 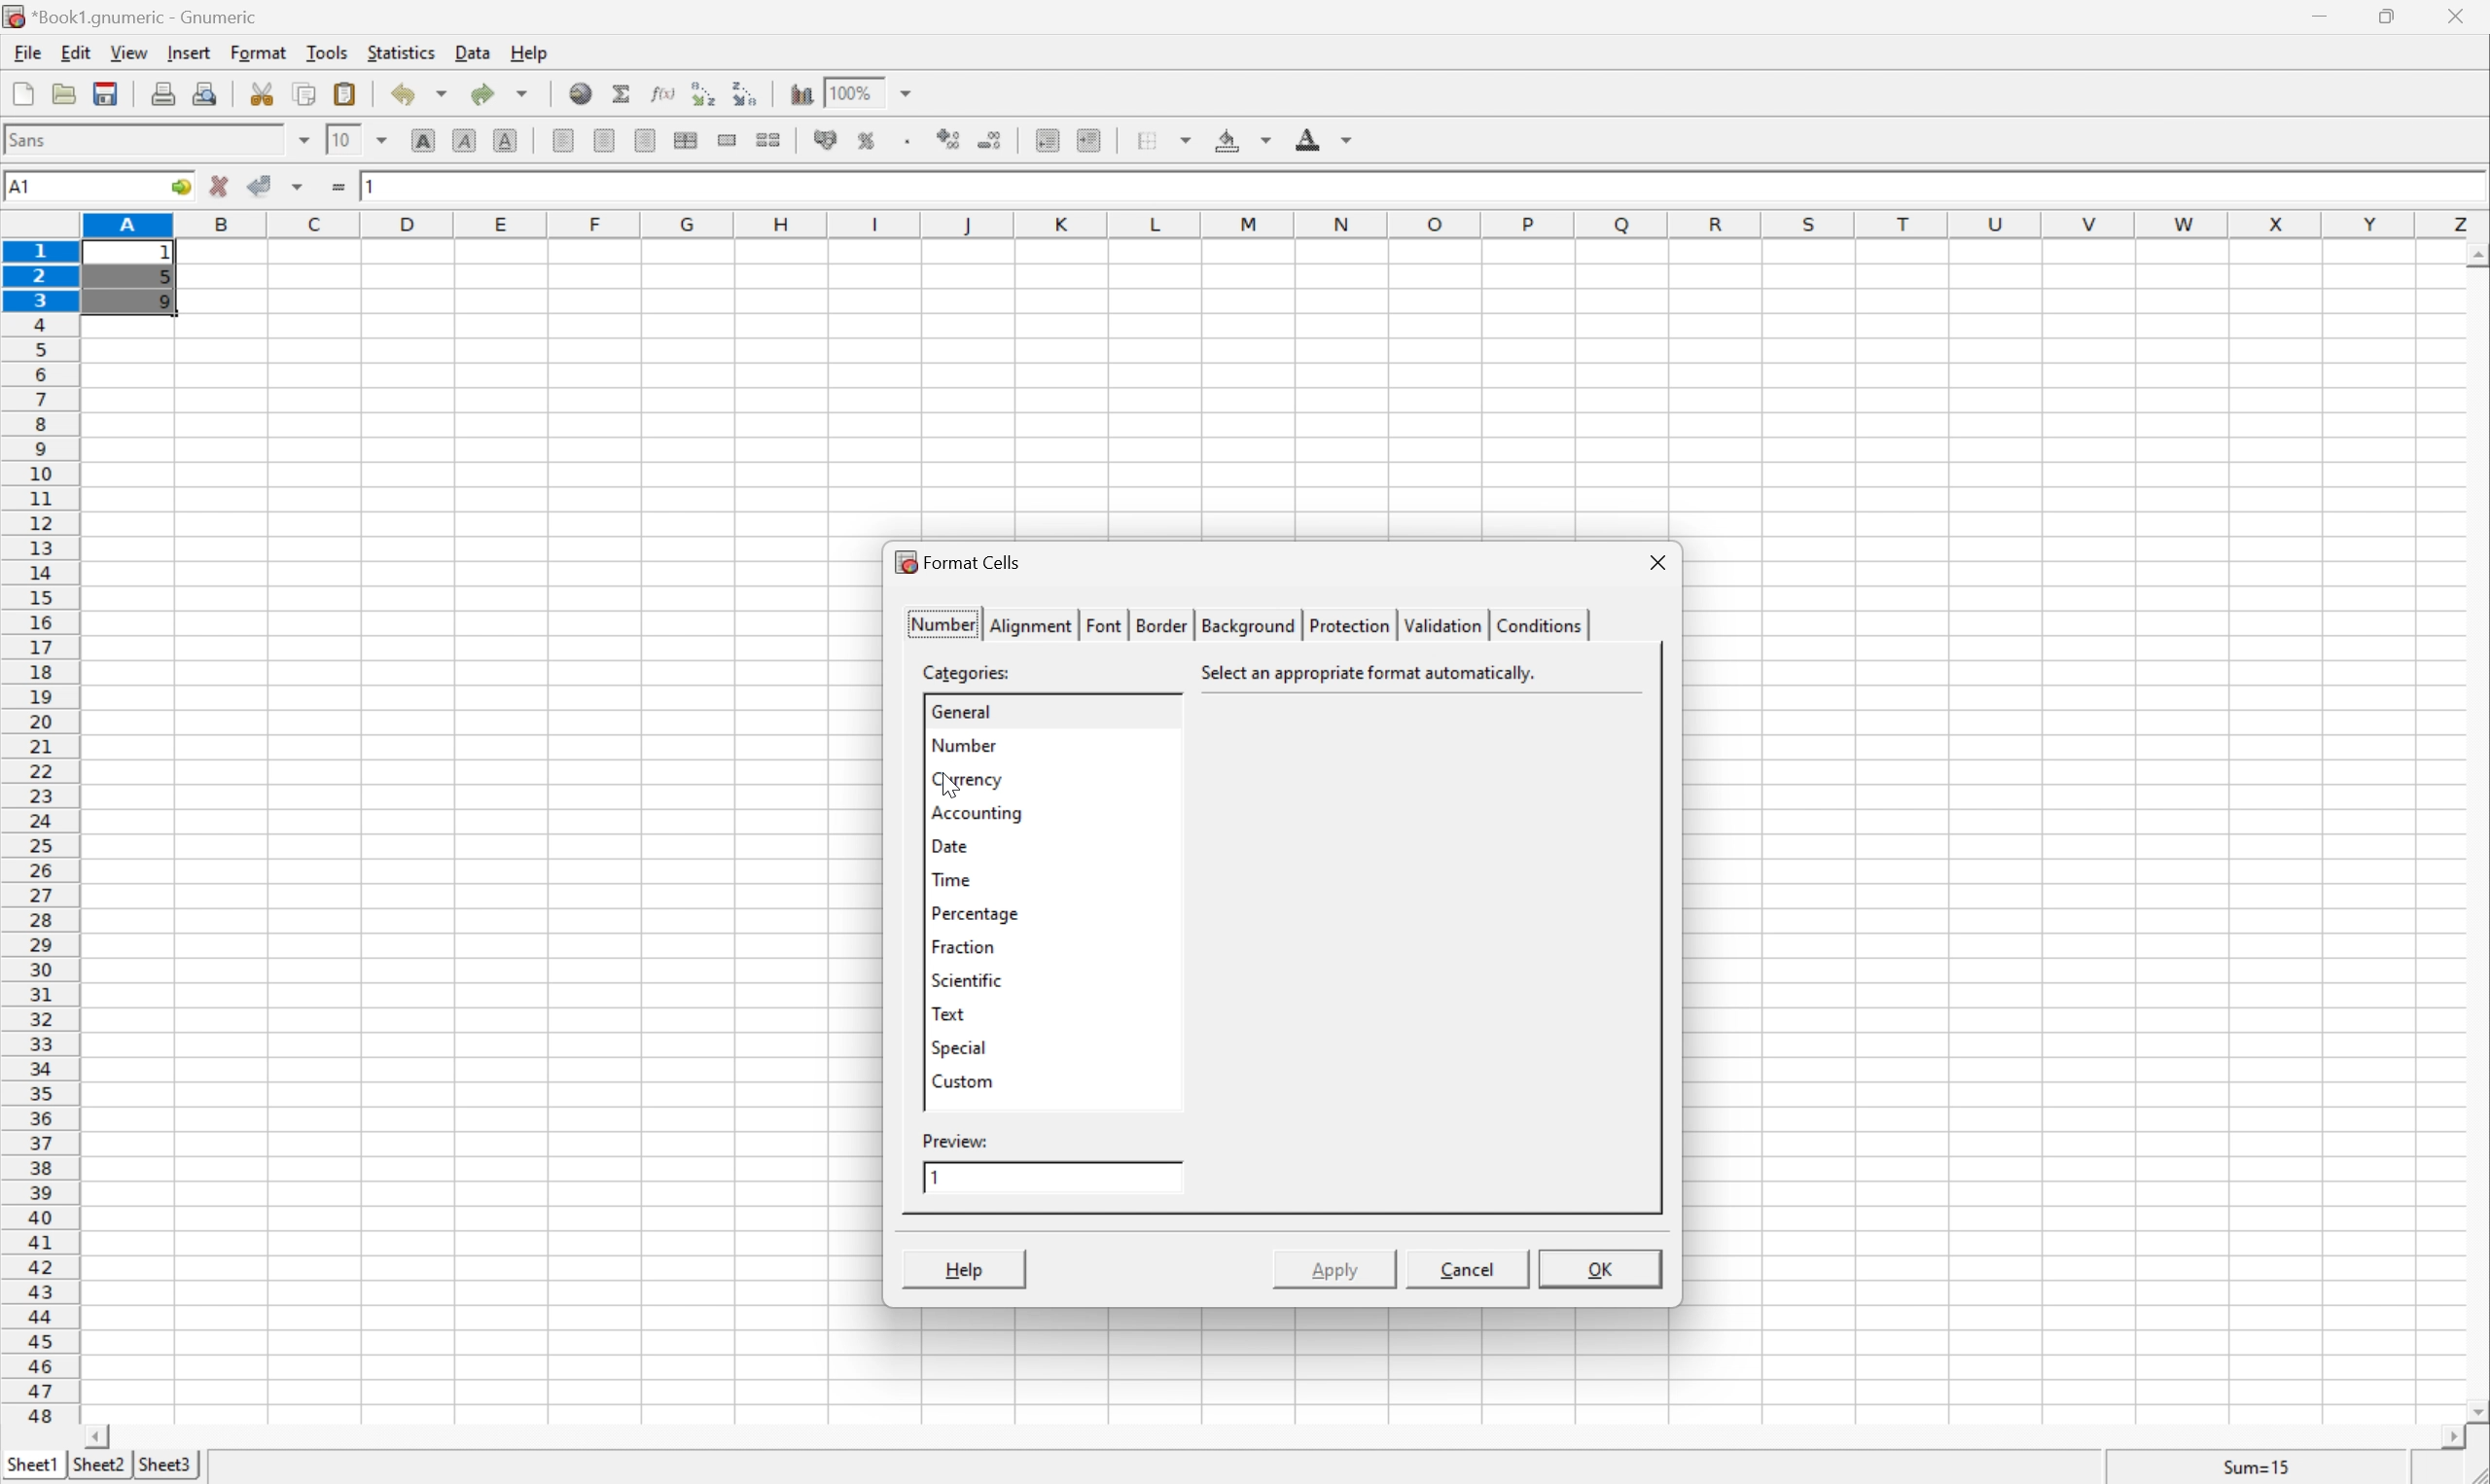 What do you see at coordinates (349, 93) in the screenshot?
I see `paste` at bounding box center [349, 93].